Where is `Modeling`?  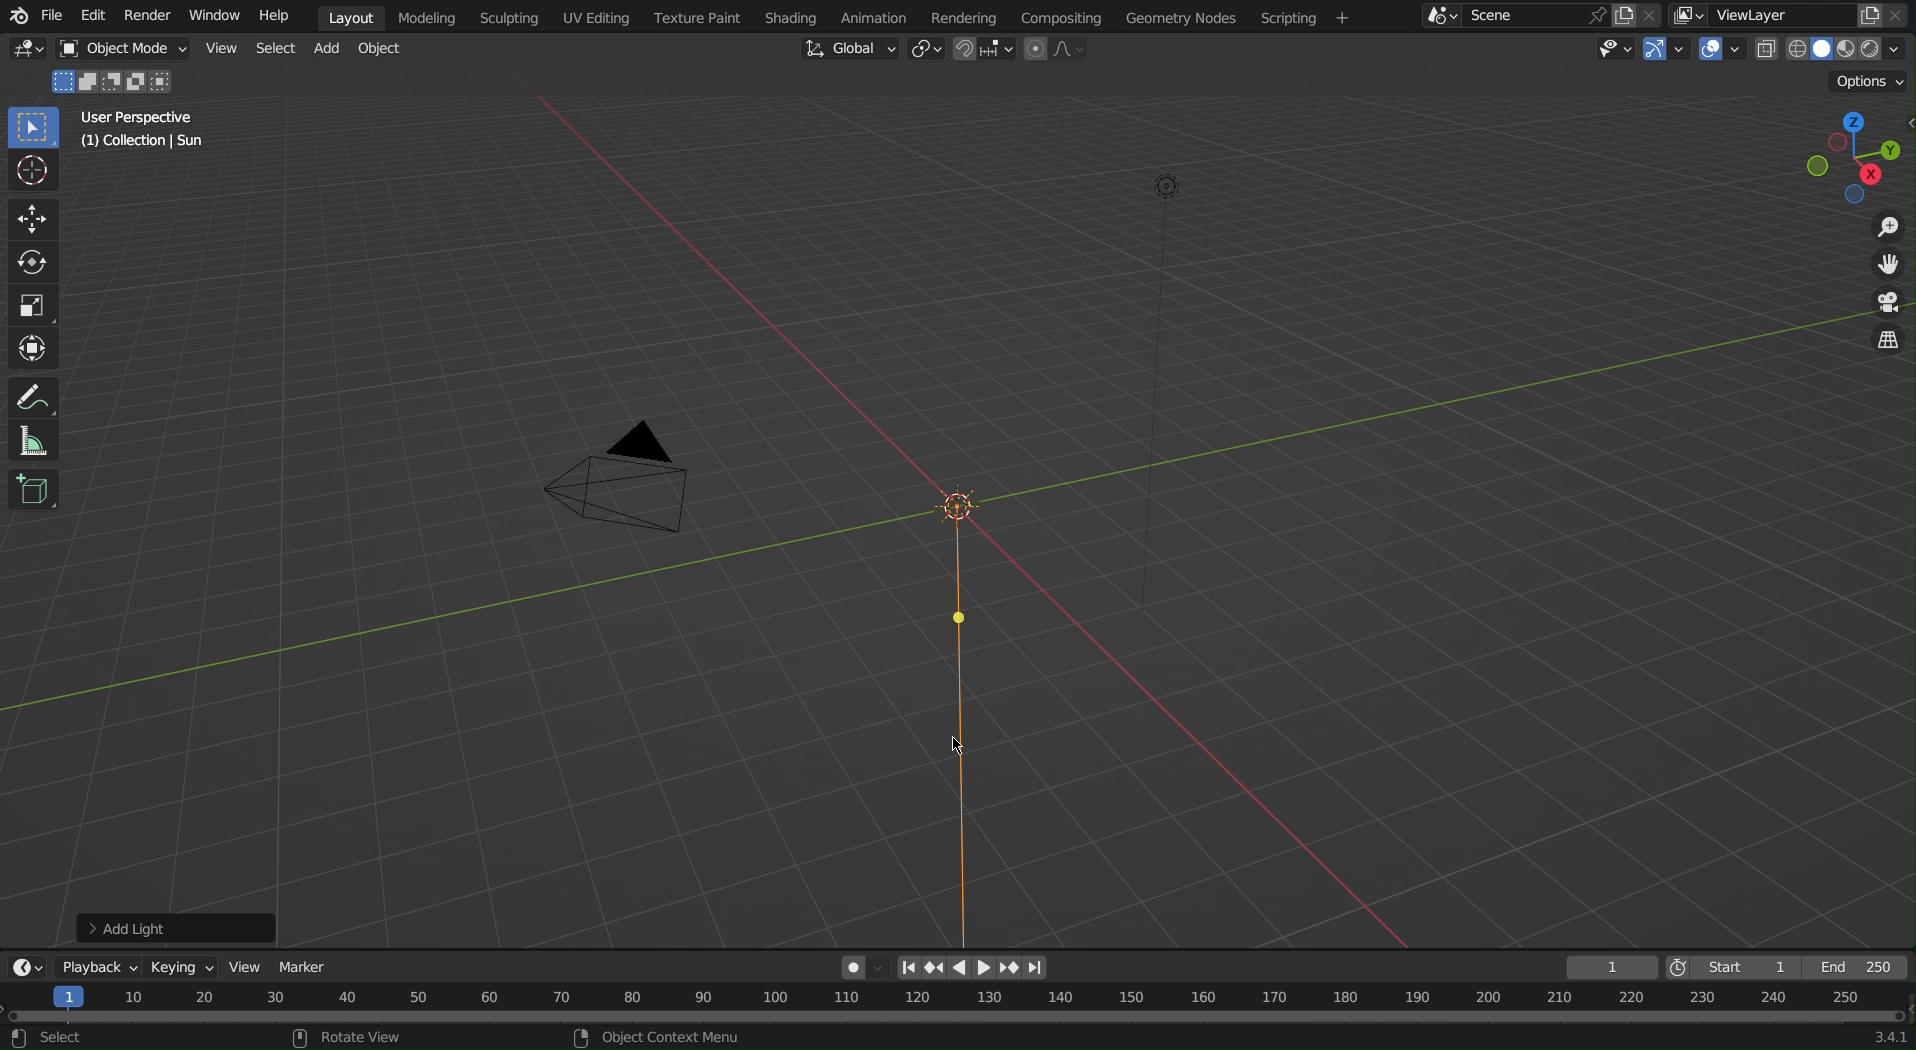
Modeling is located at coordinates (433, 17).